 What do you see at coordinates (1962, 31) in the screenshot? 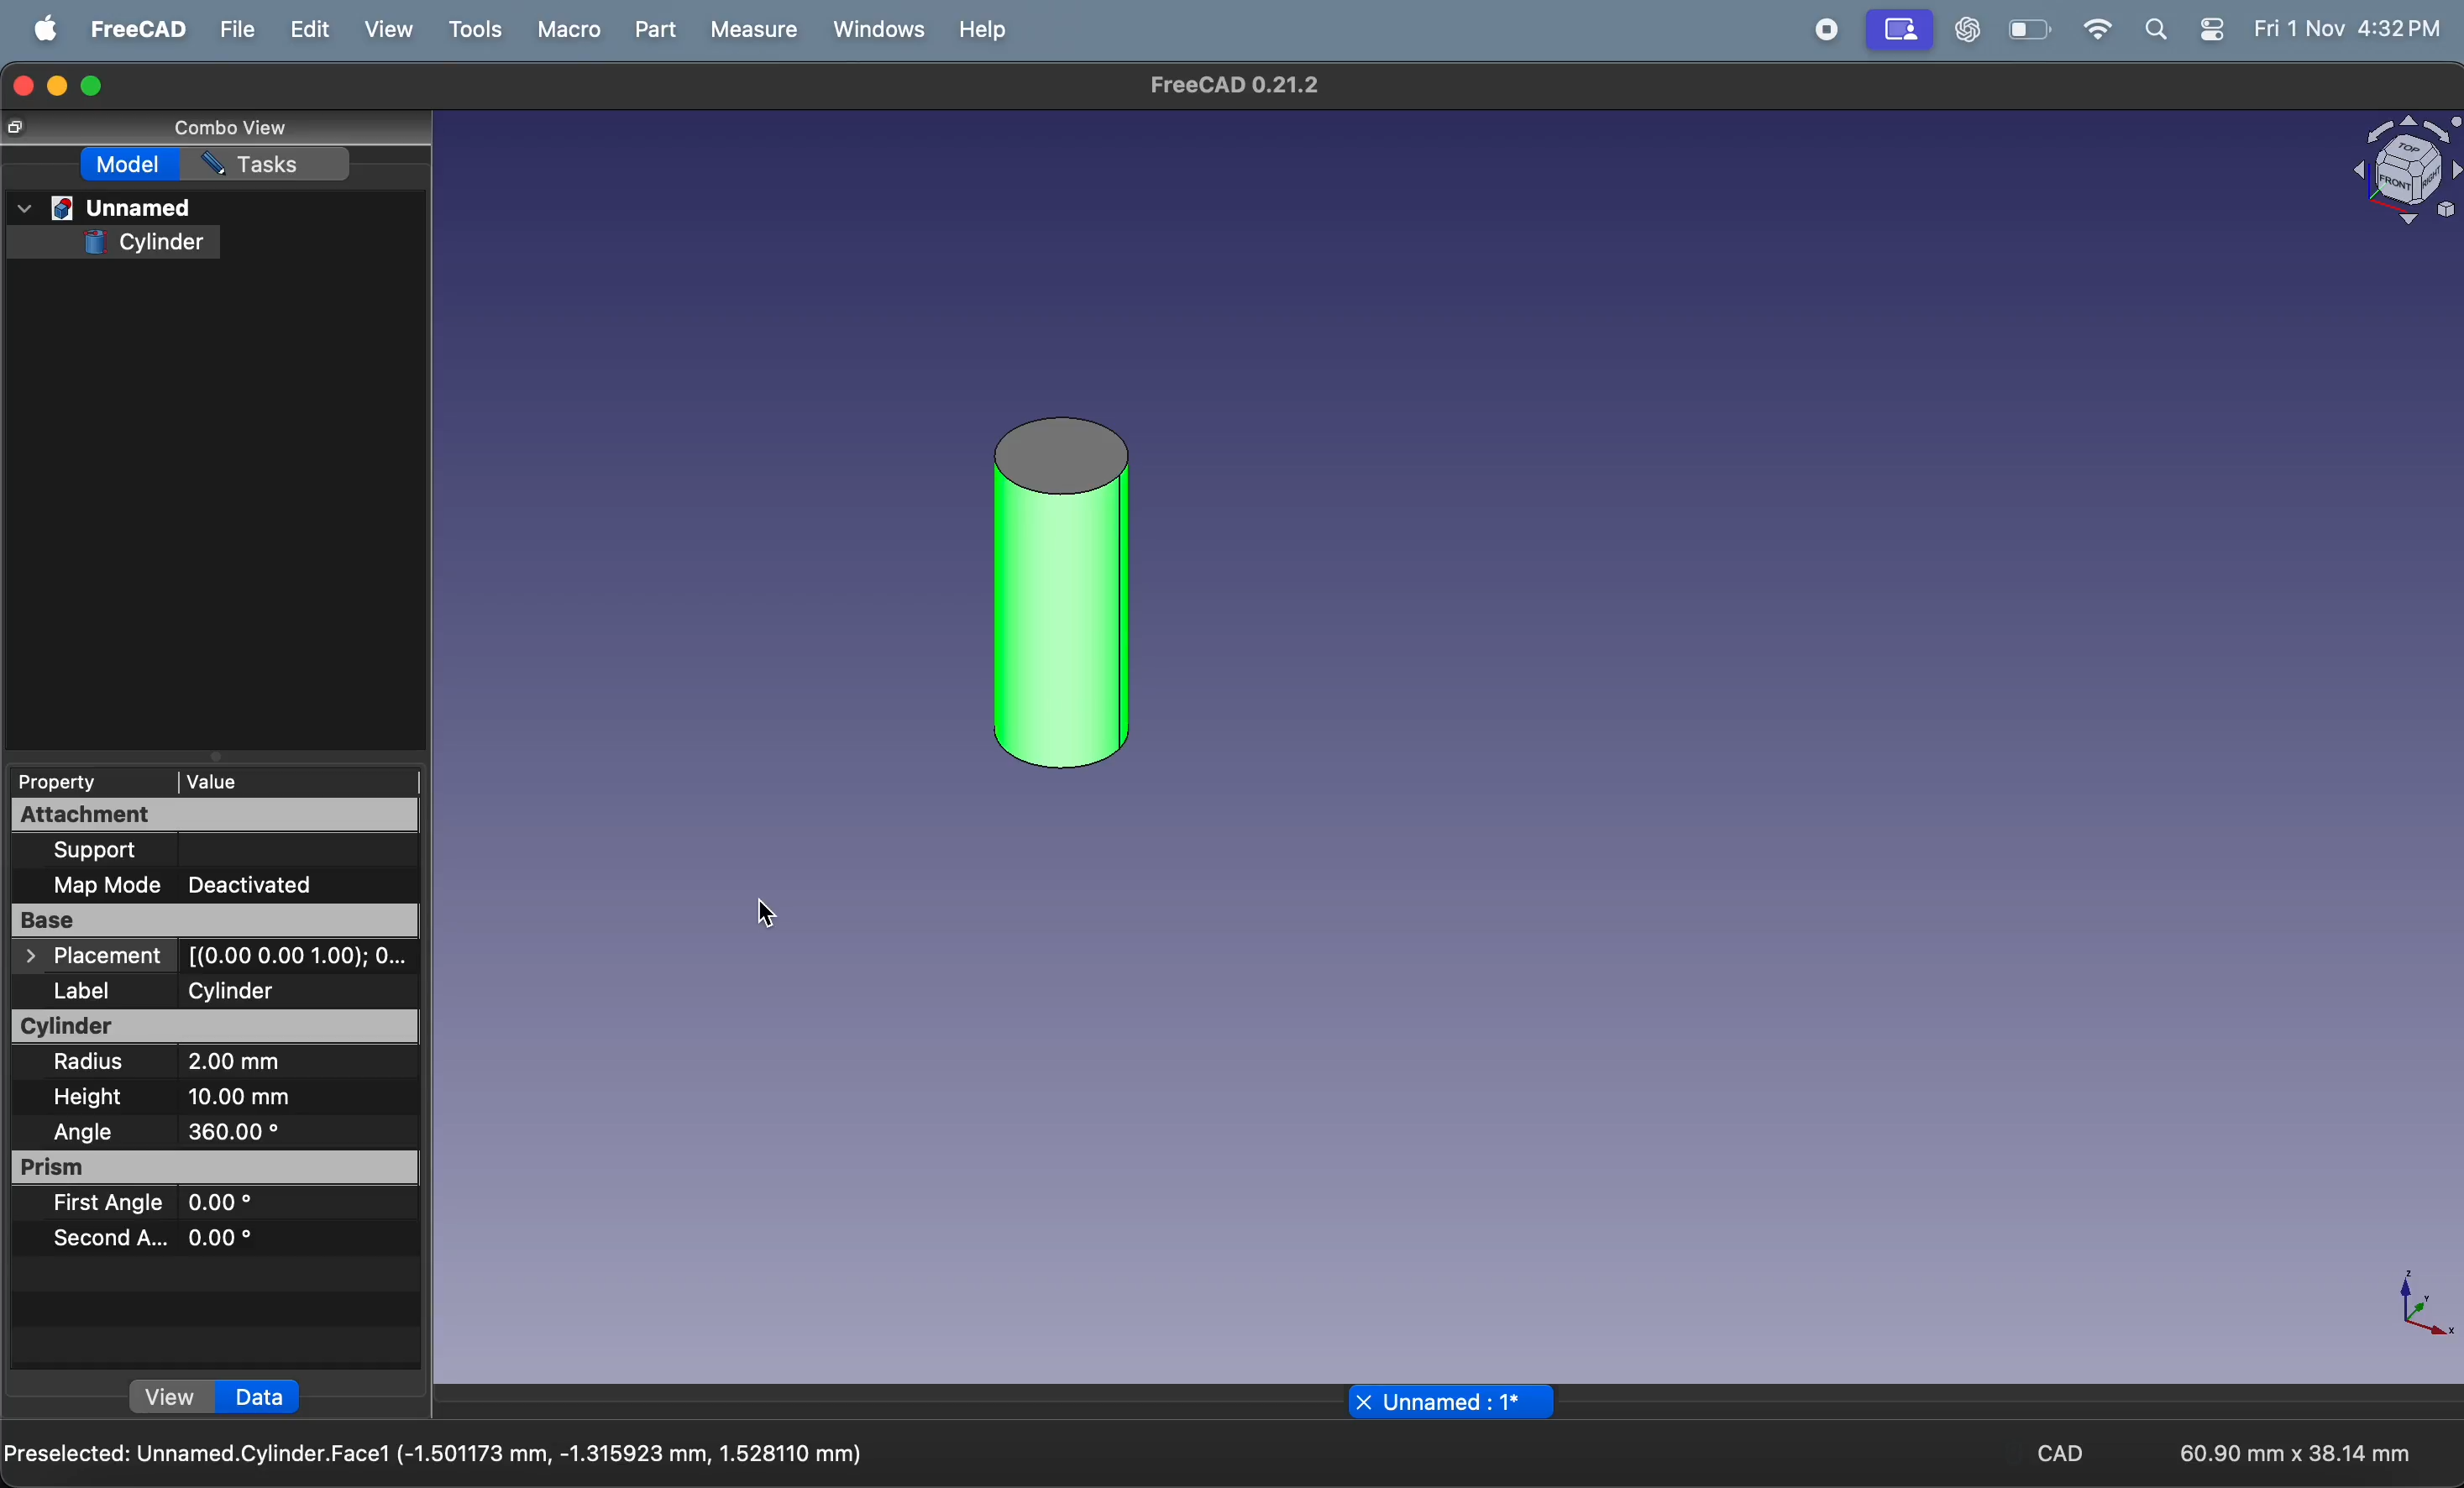
I see `chat gpt` at bounding box center [1962, 31].